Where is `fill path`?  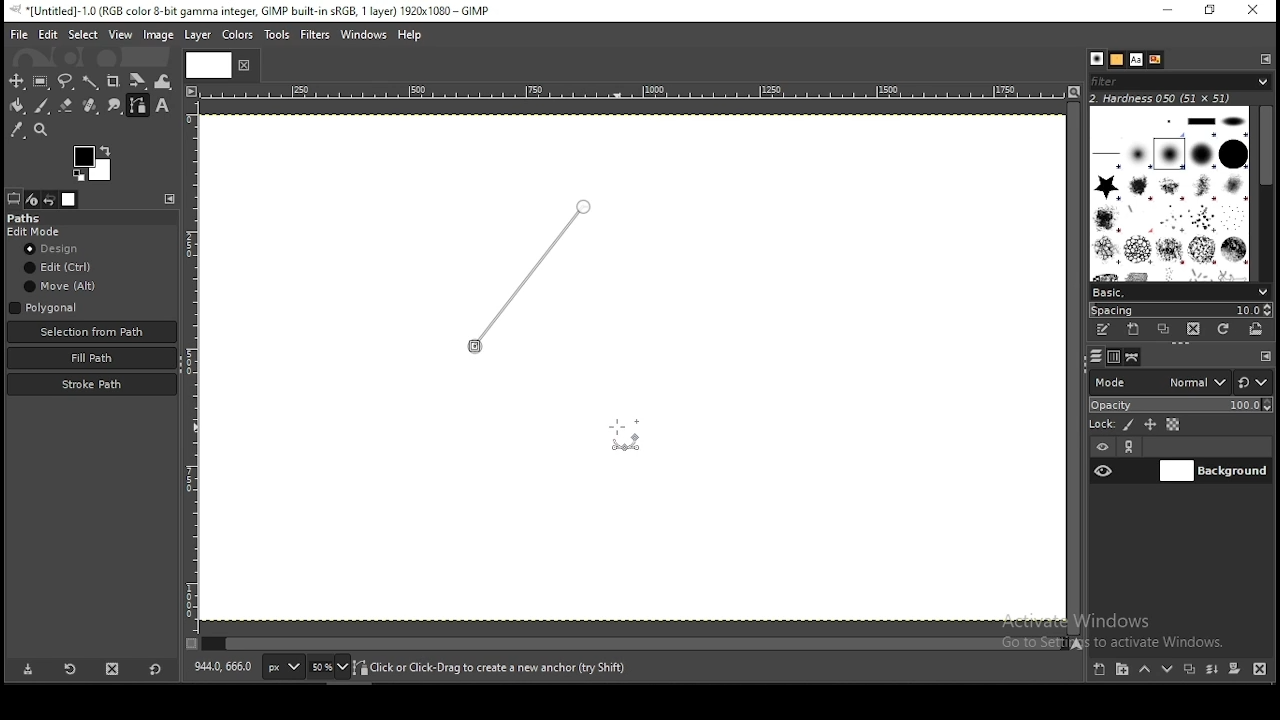
fill path is located at coordinates (92, 357).